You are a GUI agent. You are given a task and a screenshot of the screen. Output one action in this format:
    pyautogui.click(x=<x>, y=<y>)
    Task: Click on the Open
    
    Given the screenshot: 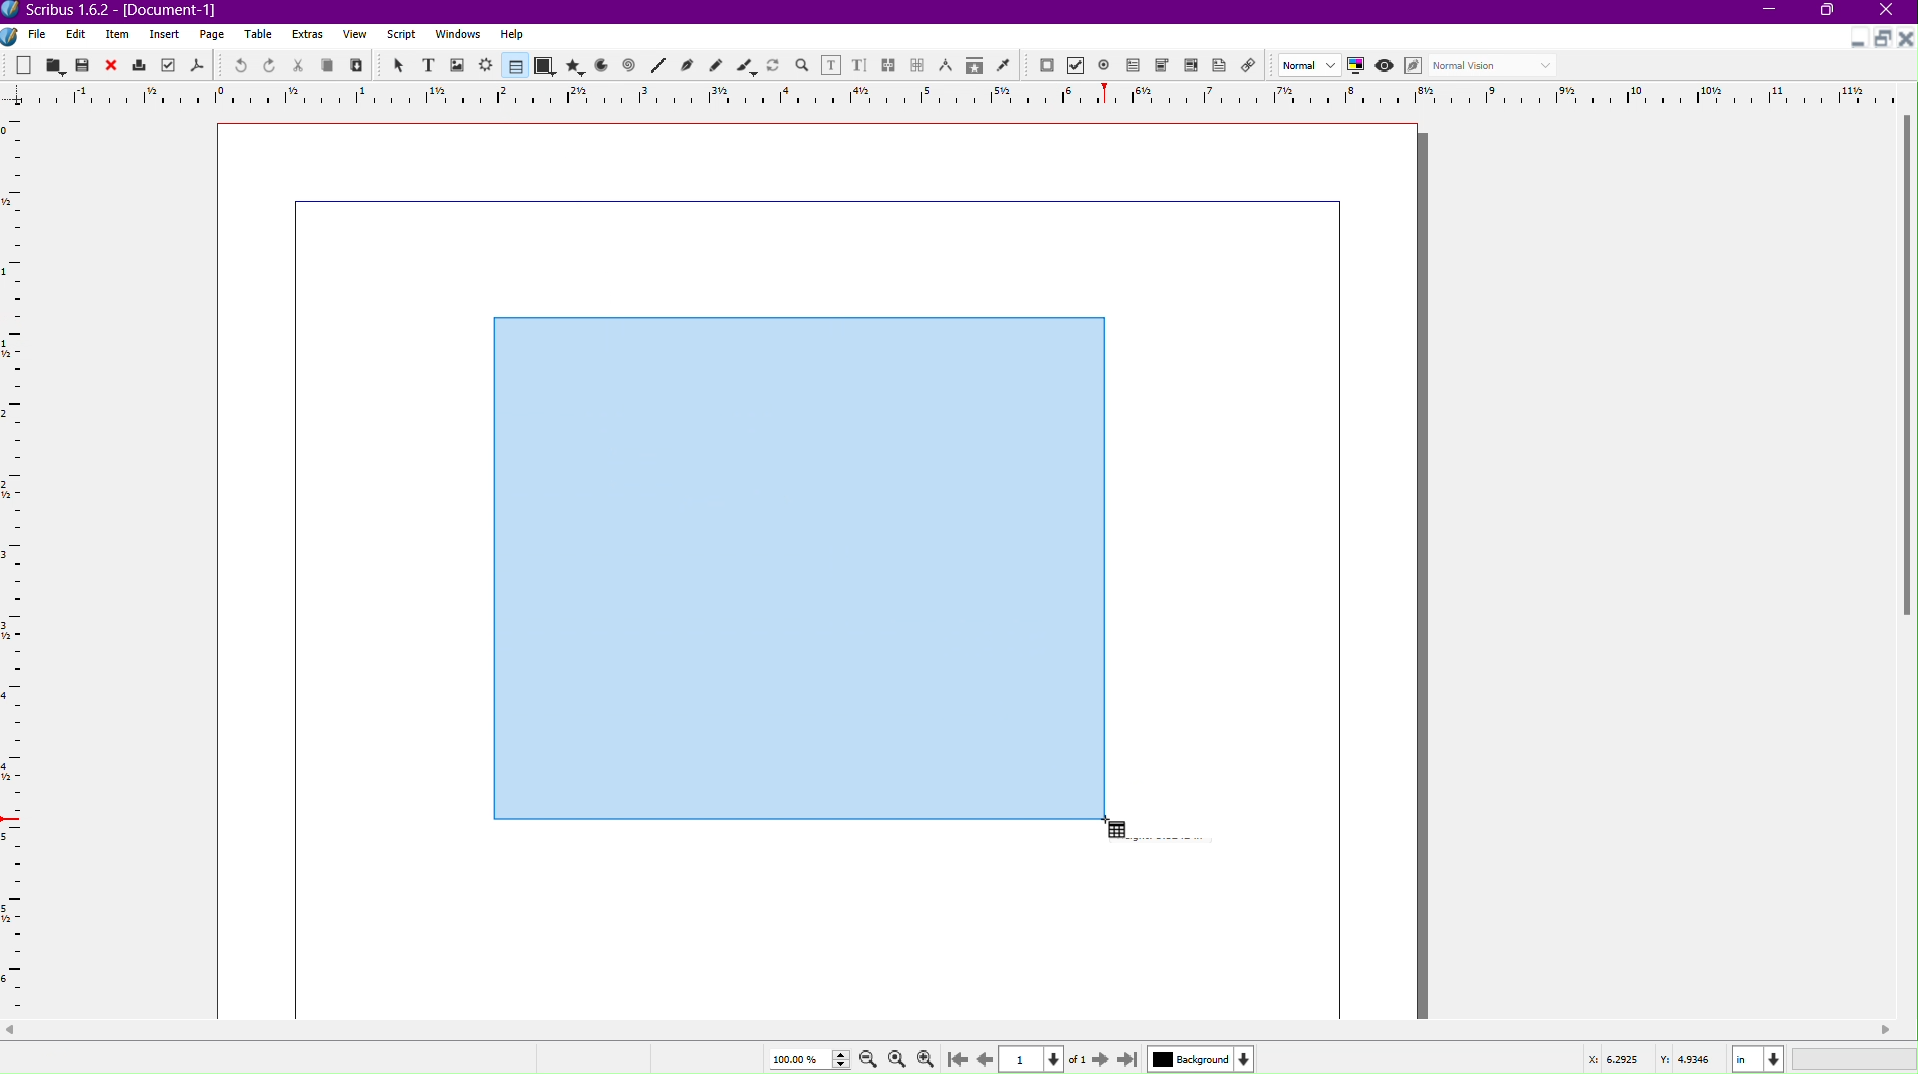 What is the action you would take?
    pyautogui.click(x=54, y=64)
    